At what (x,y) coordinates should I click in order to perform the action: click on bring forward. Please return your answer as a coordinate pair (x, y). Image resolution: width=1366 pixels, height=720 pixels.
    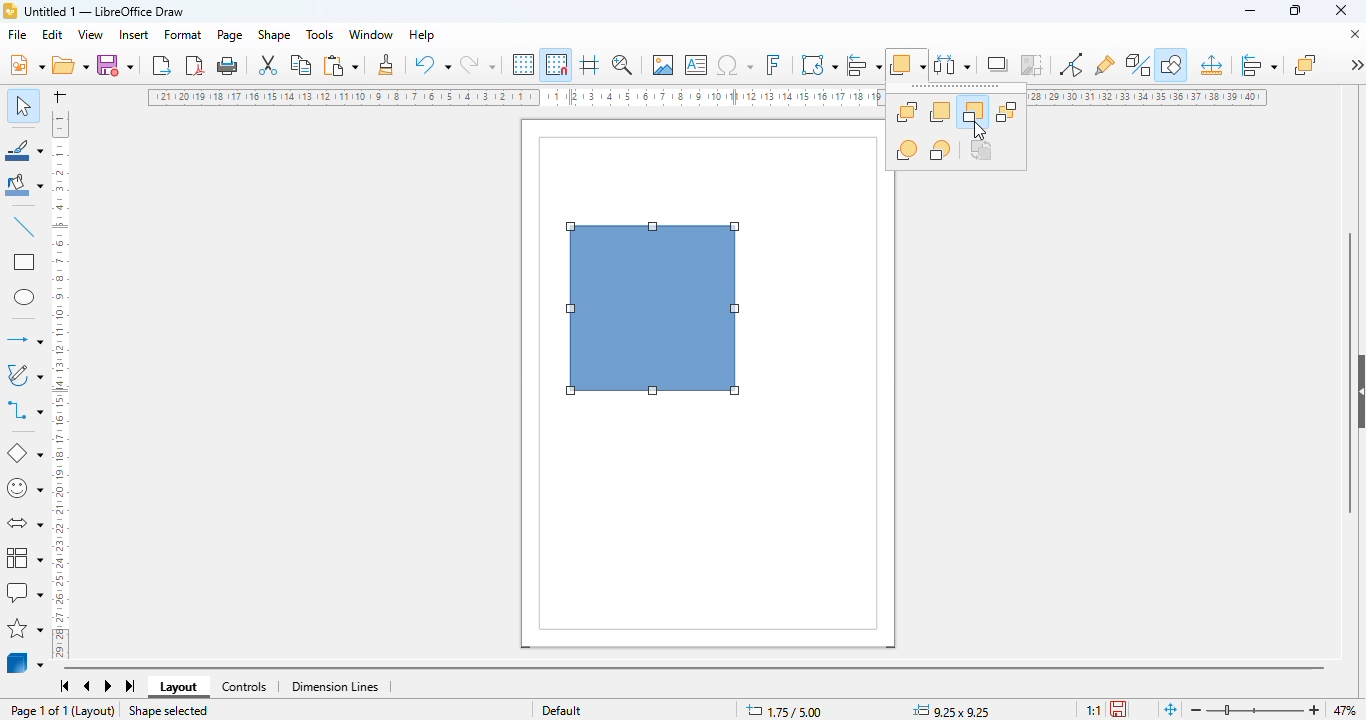
    Looking at the image, I should click on (939, 112).